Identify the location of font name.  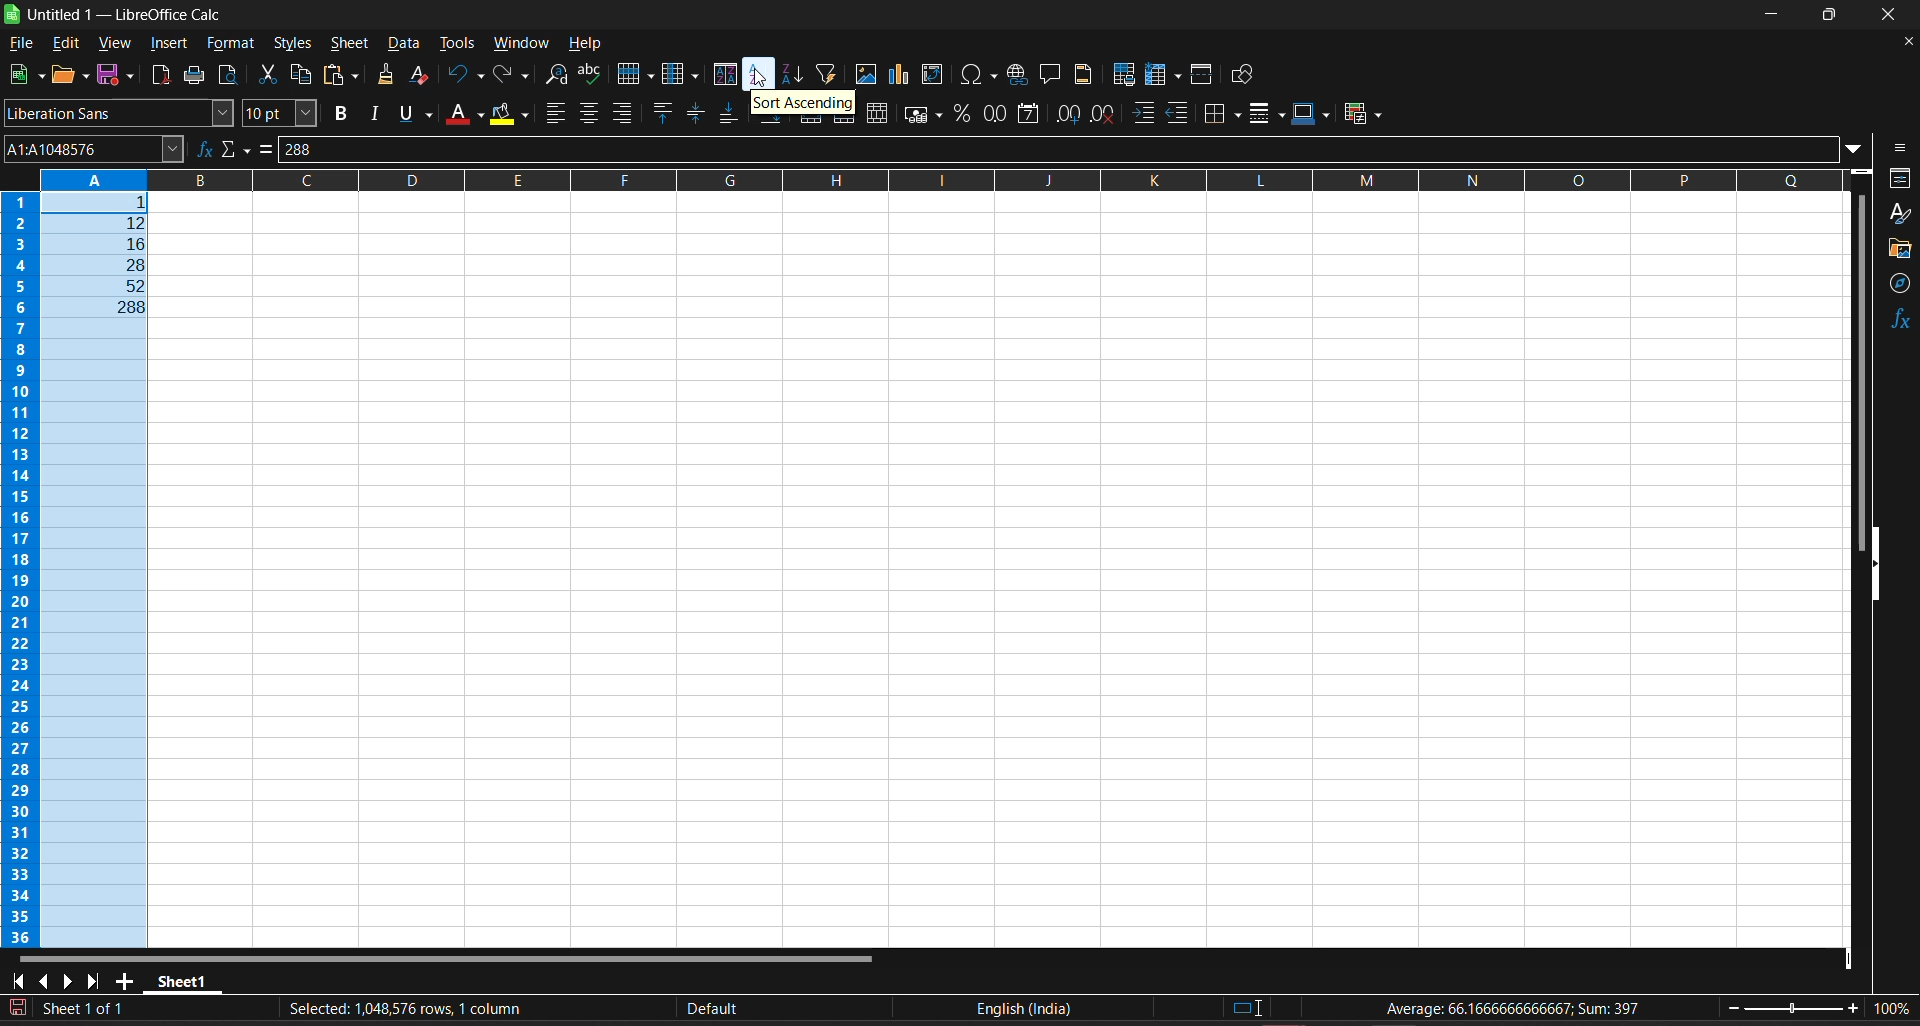
(120, 116).